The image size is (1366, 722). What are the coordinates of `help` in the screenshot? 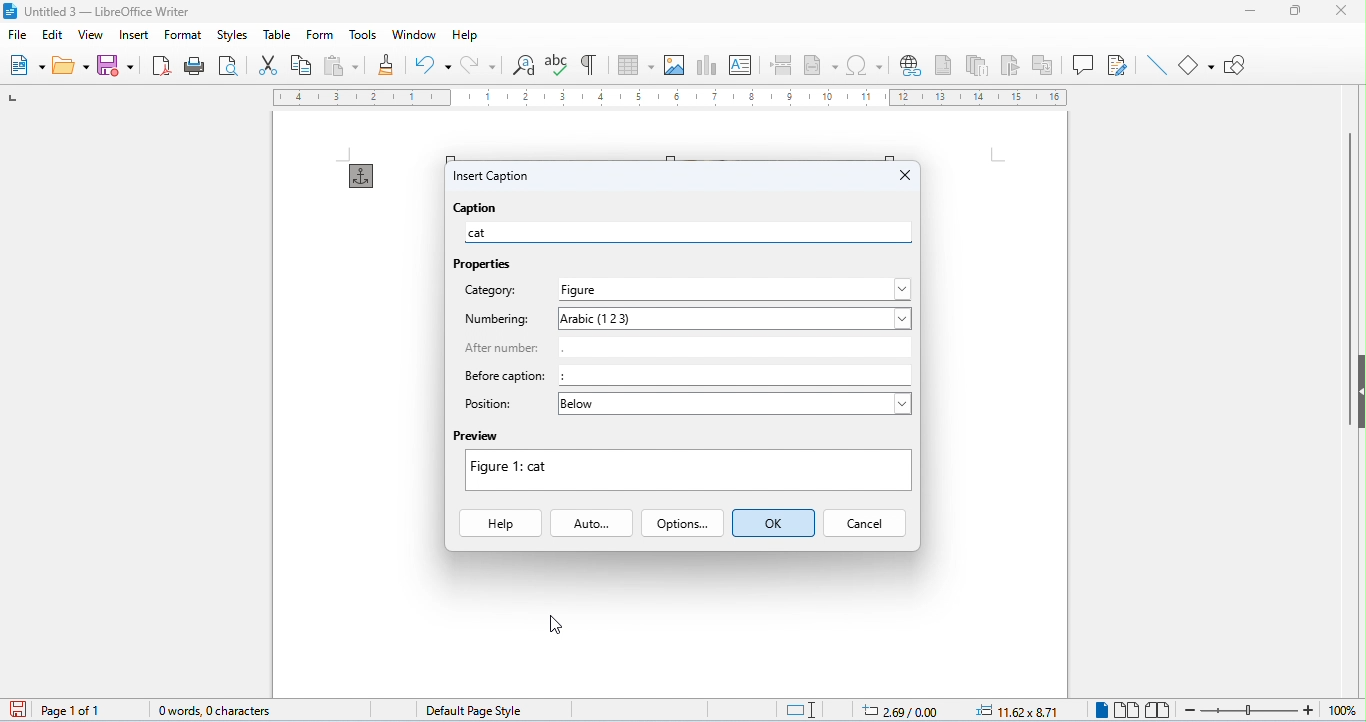 It's located at (500, 522).